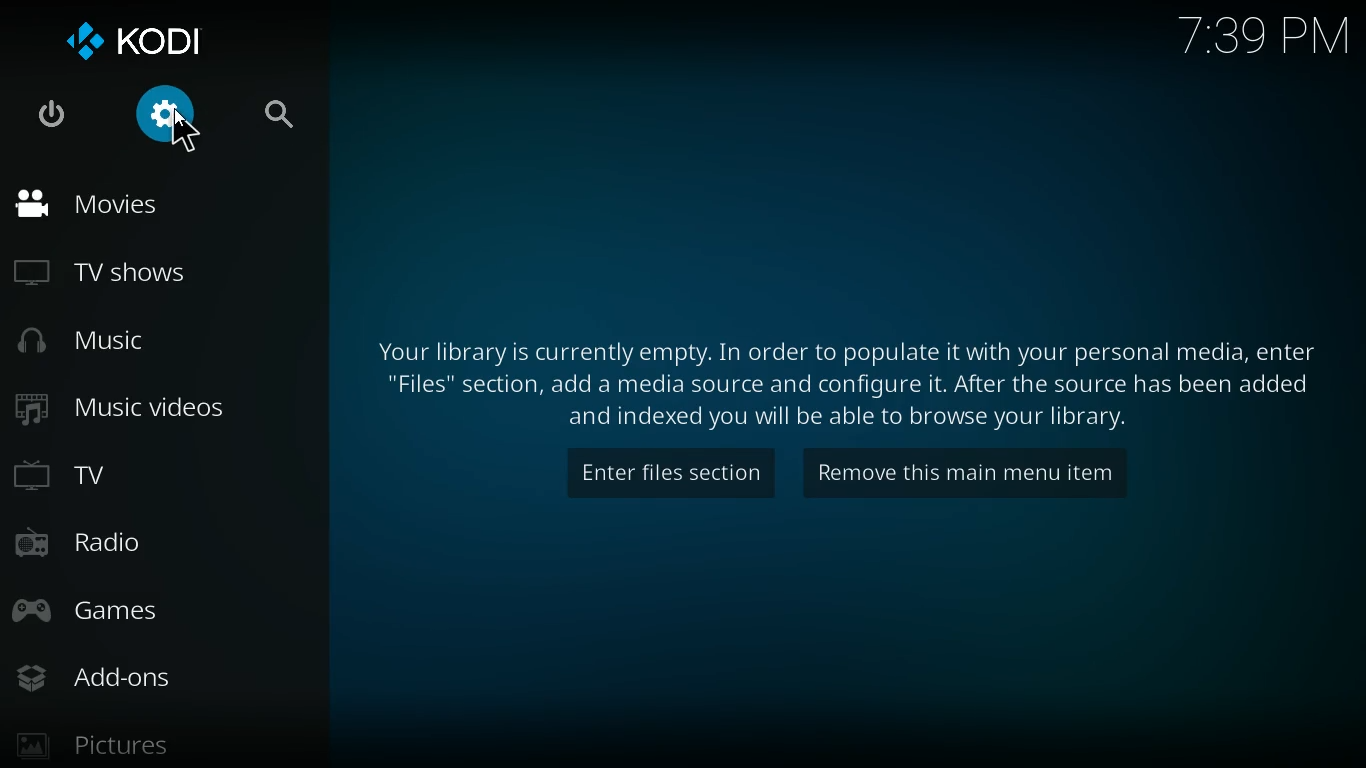  I want to click on movies, so click(111, 208).